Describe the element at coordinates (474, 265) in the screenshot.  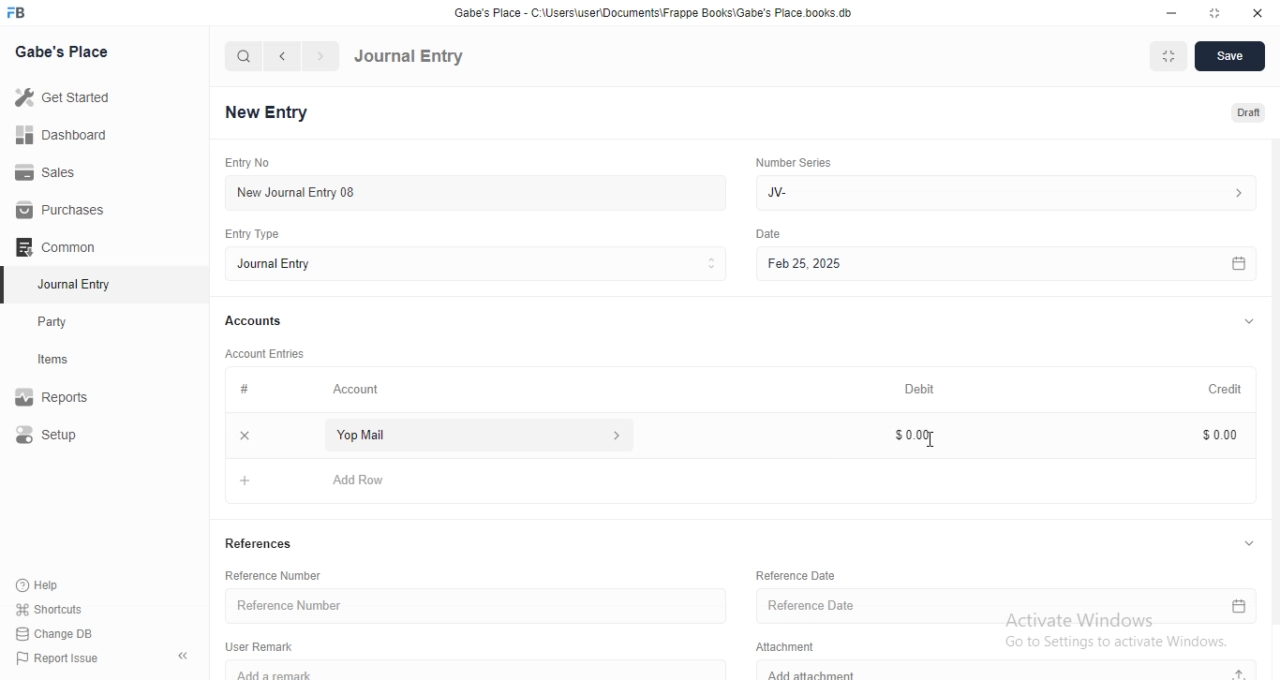
I see `Journal Entry` at that location.